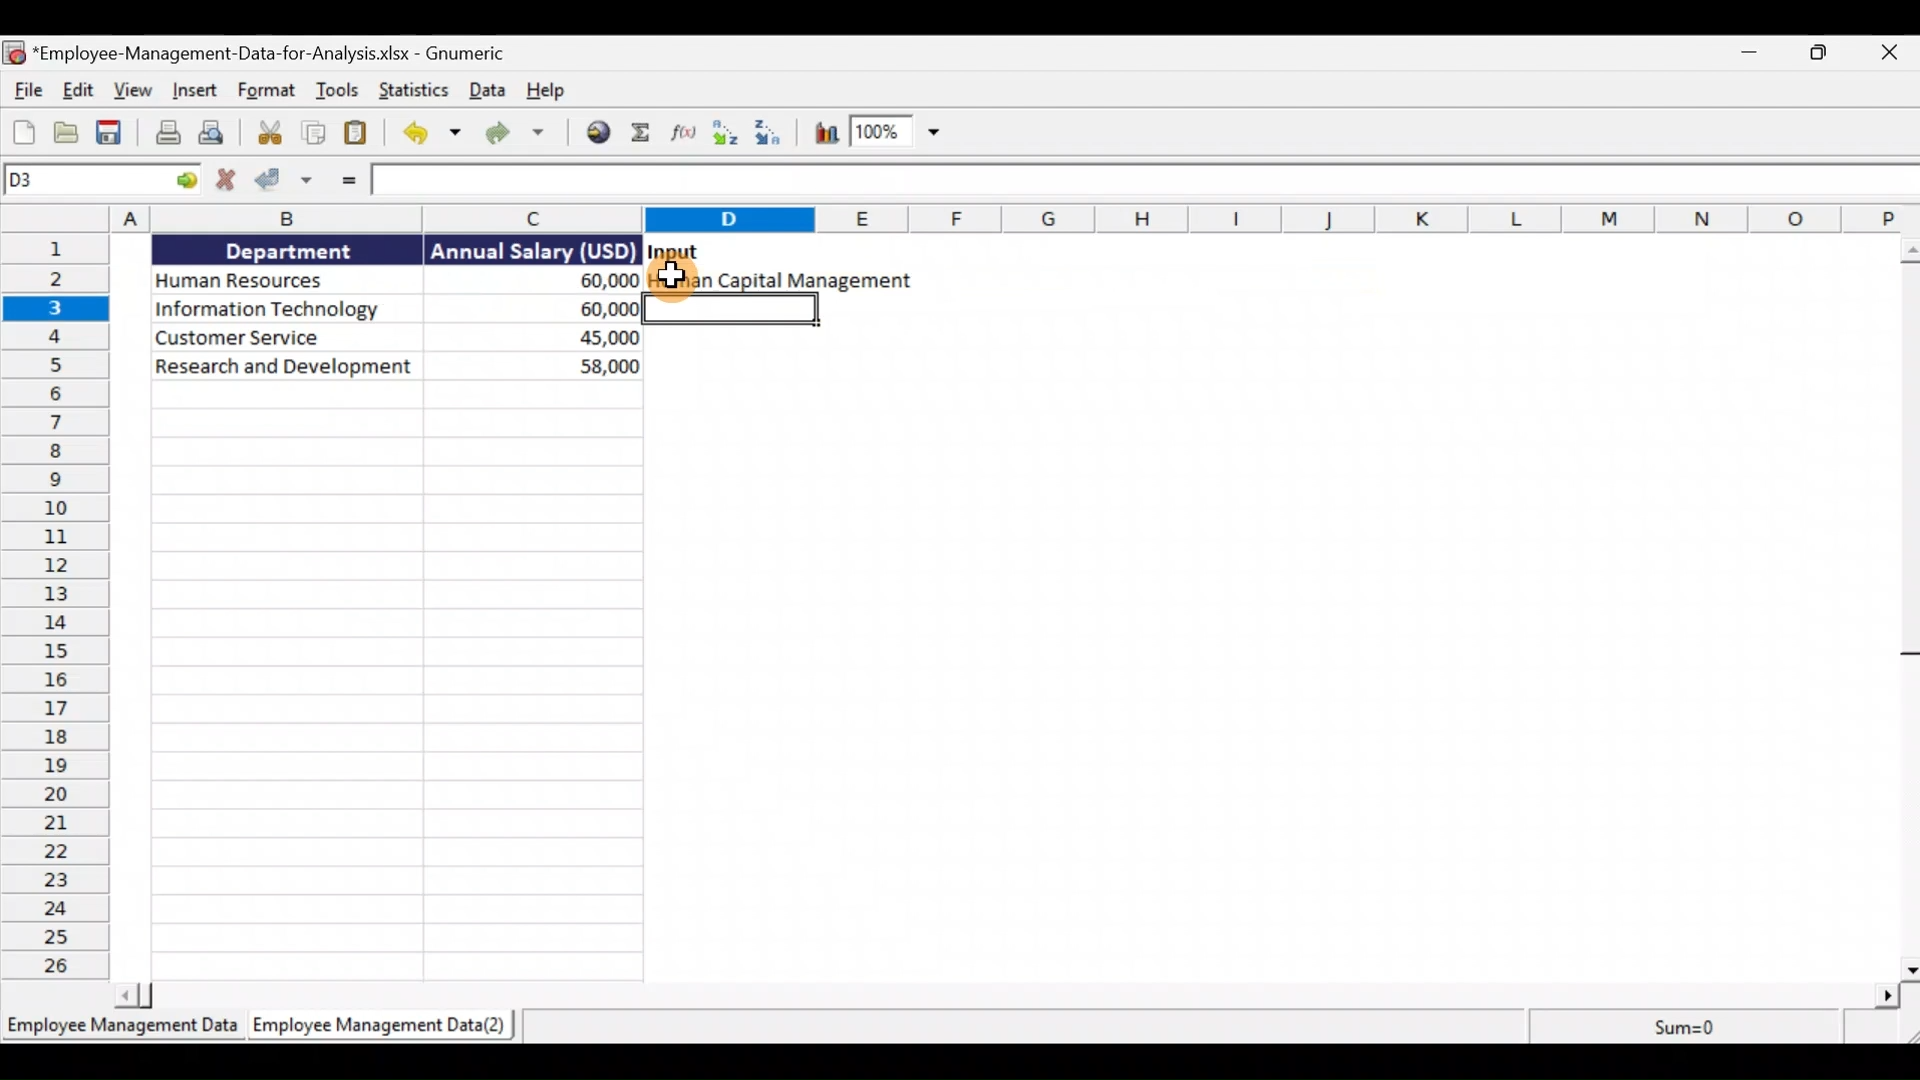 This screenshot has width=1920, height=1080. Describe the element at coordinates (111, 135) in the screenshot. I see `Save the current workbook` at that location.